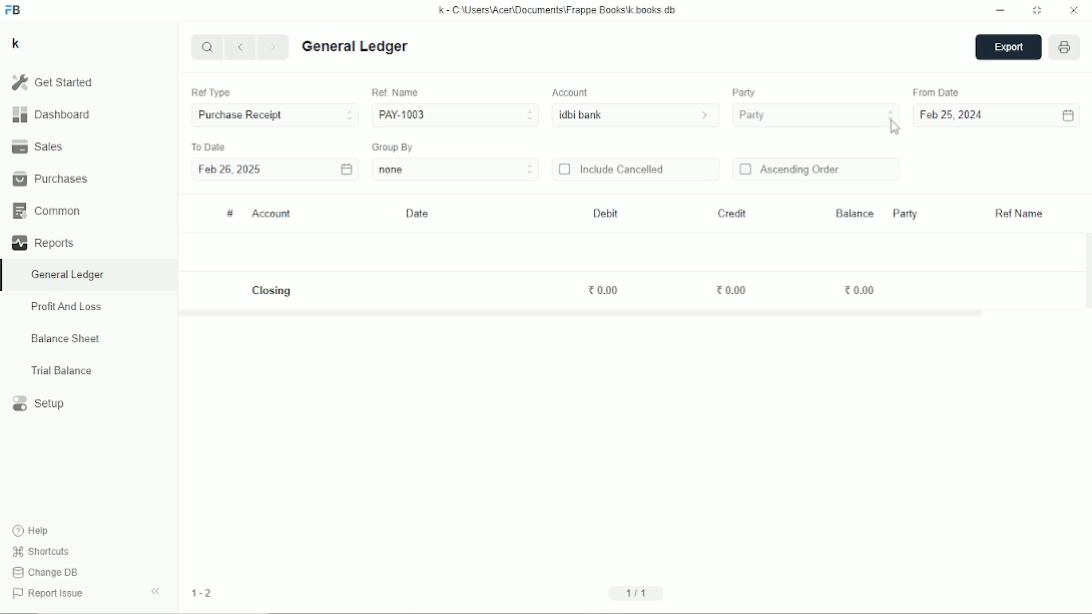  What do you see at coordinates (275, 48) in the screenshot?
I see `Next` at bounding box center [275, 48].